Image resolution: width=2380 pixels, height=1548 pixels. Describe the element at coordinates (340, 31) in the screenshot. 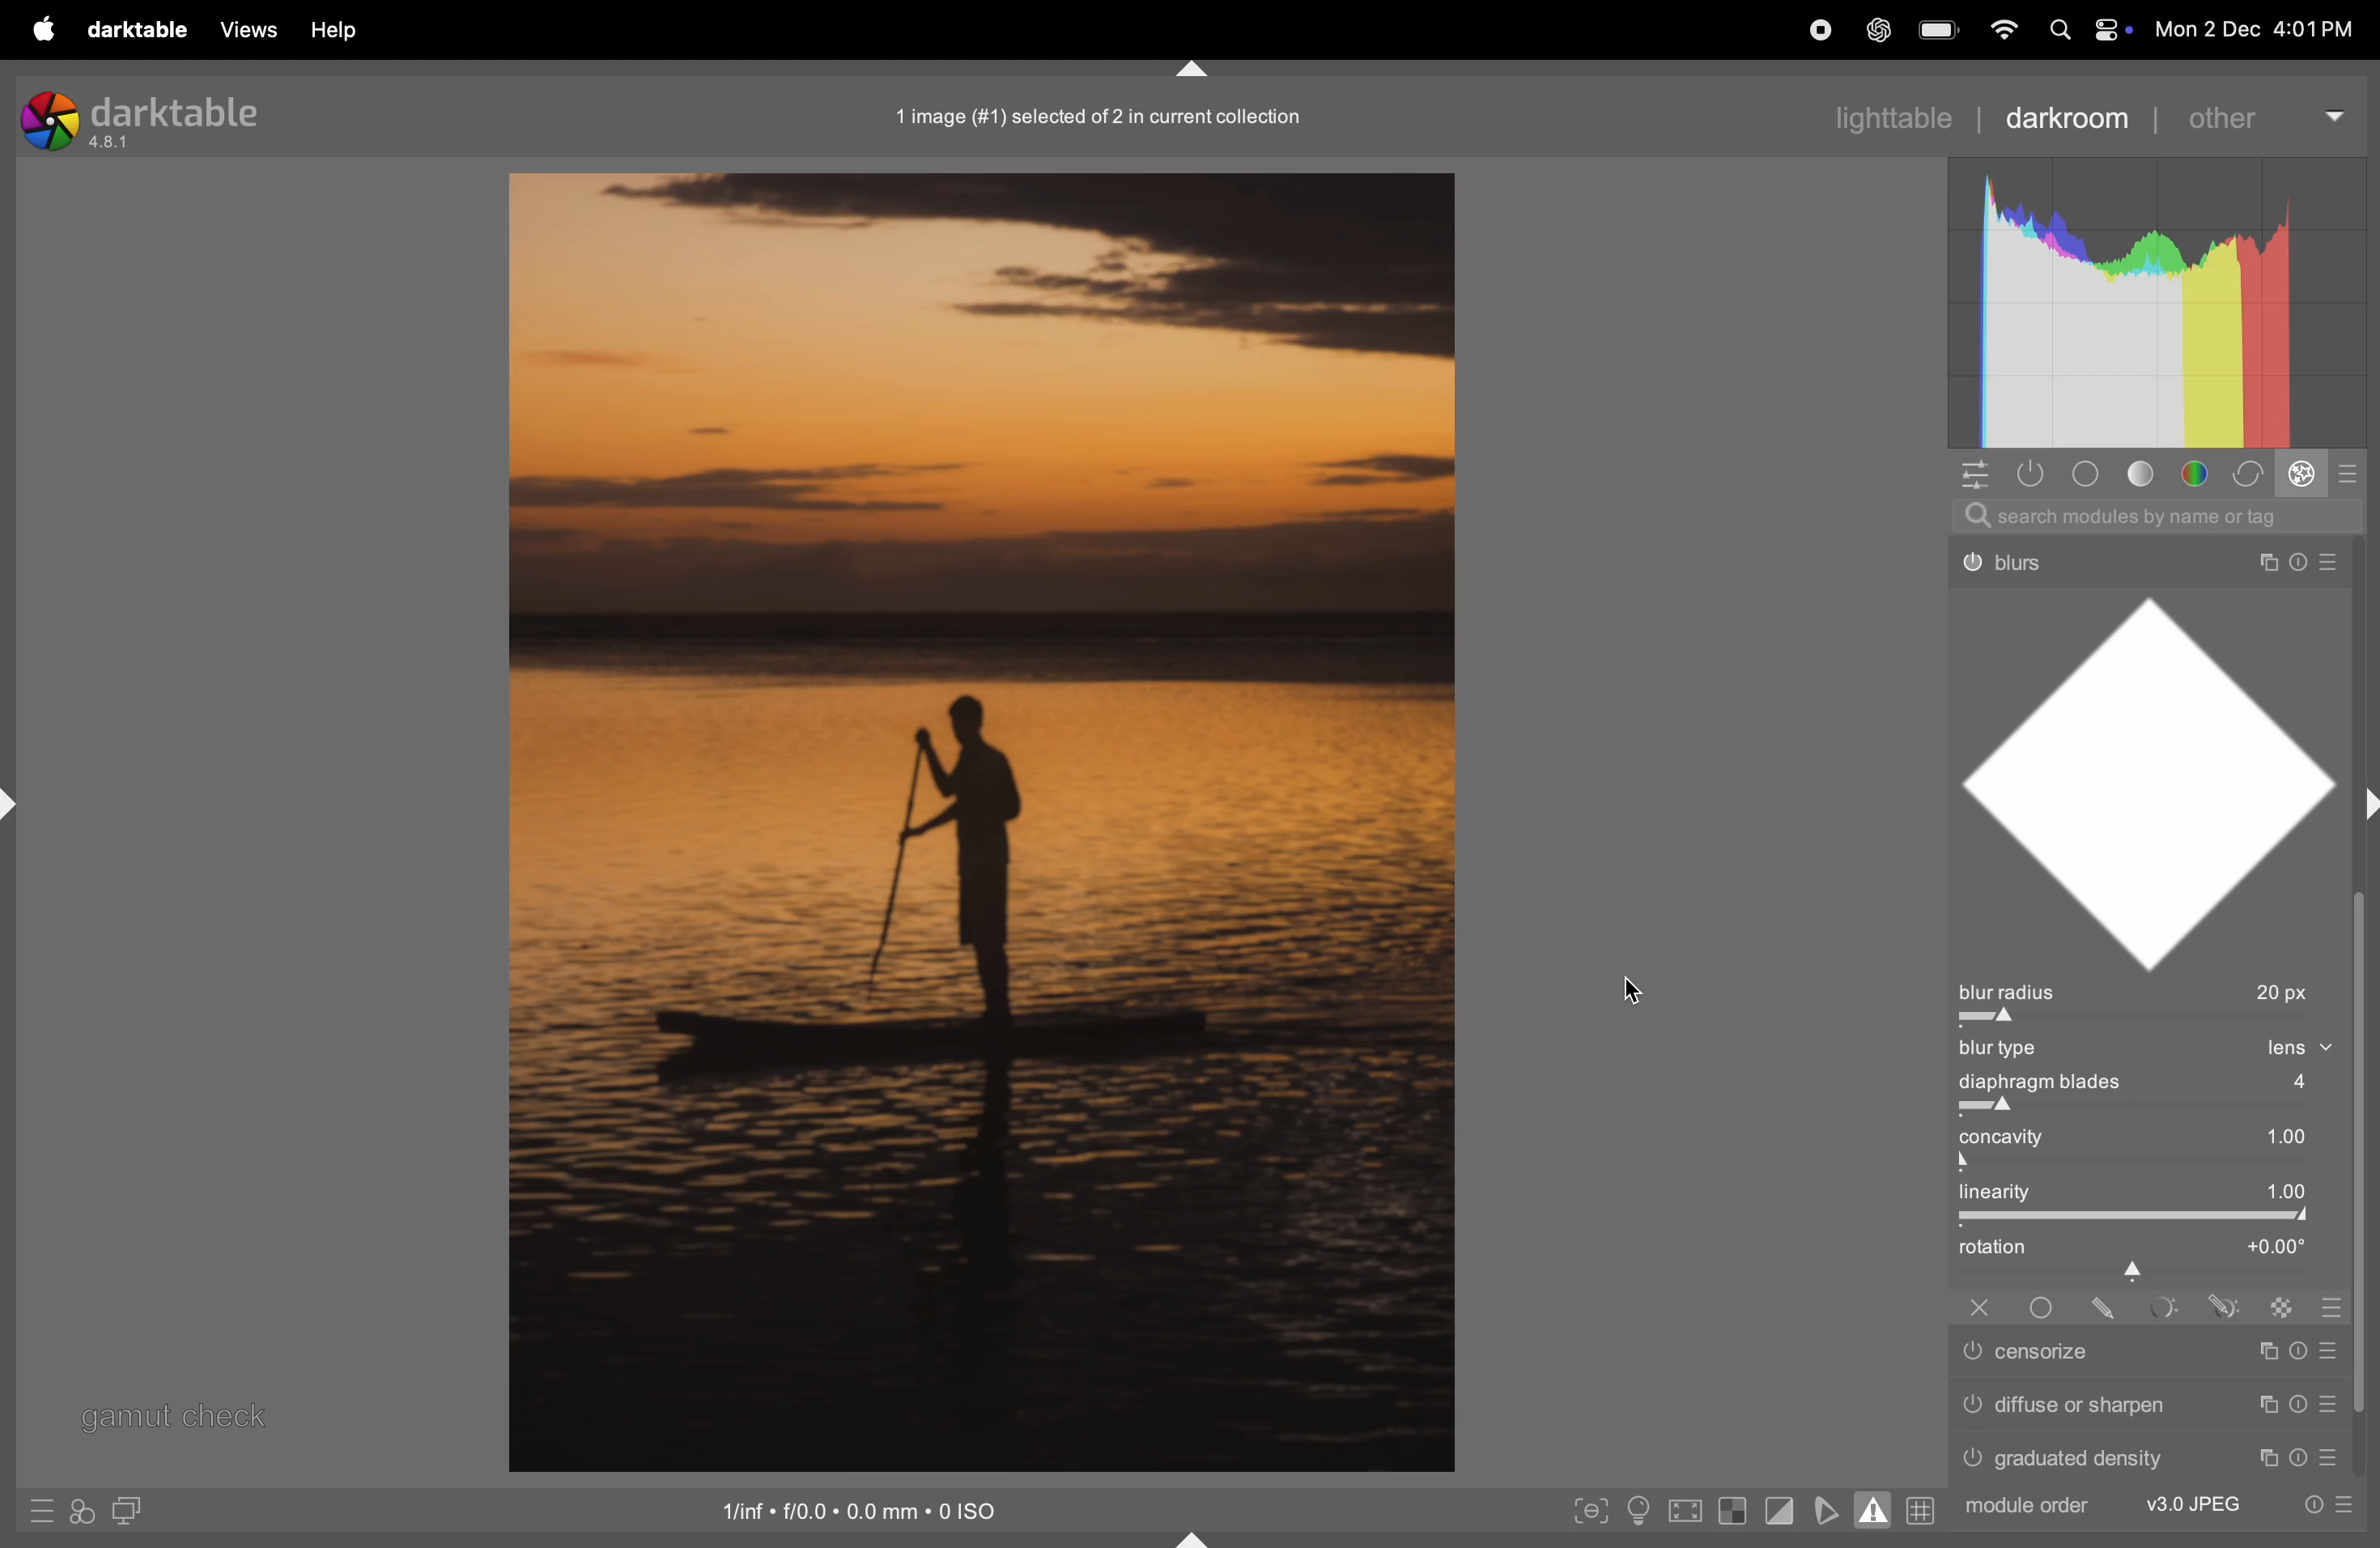

I see `help` at that location.